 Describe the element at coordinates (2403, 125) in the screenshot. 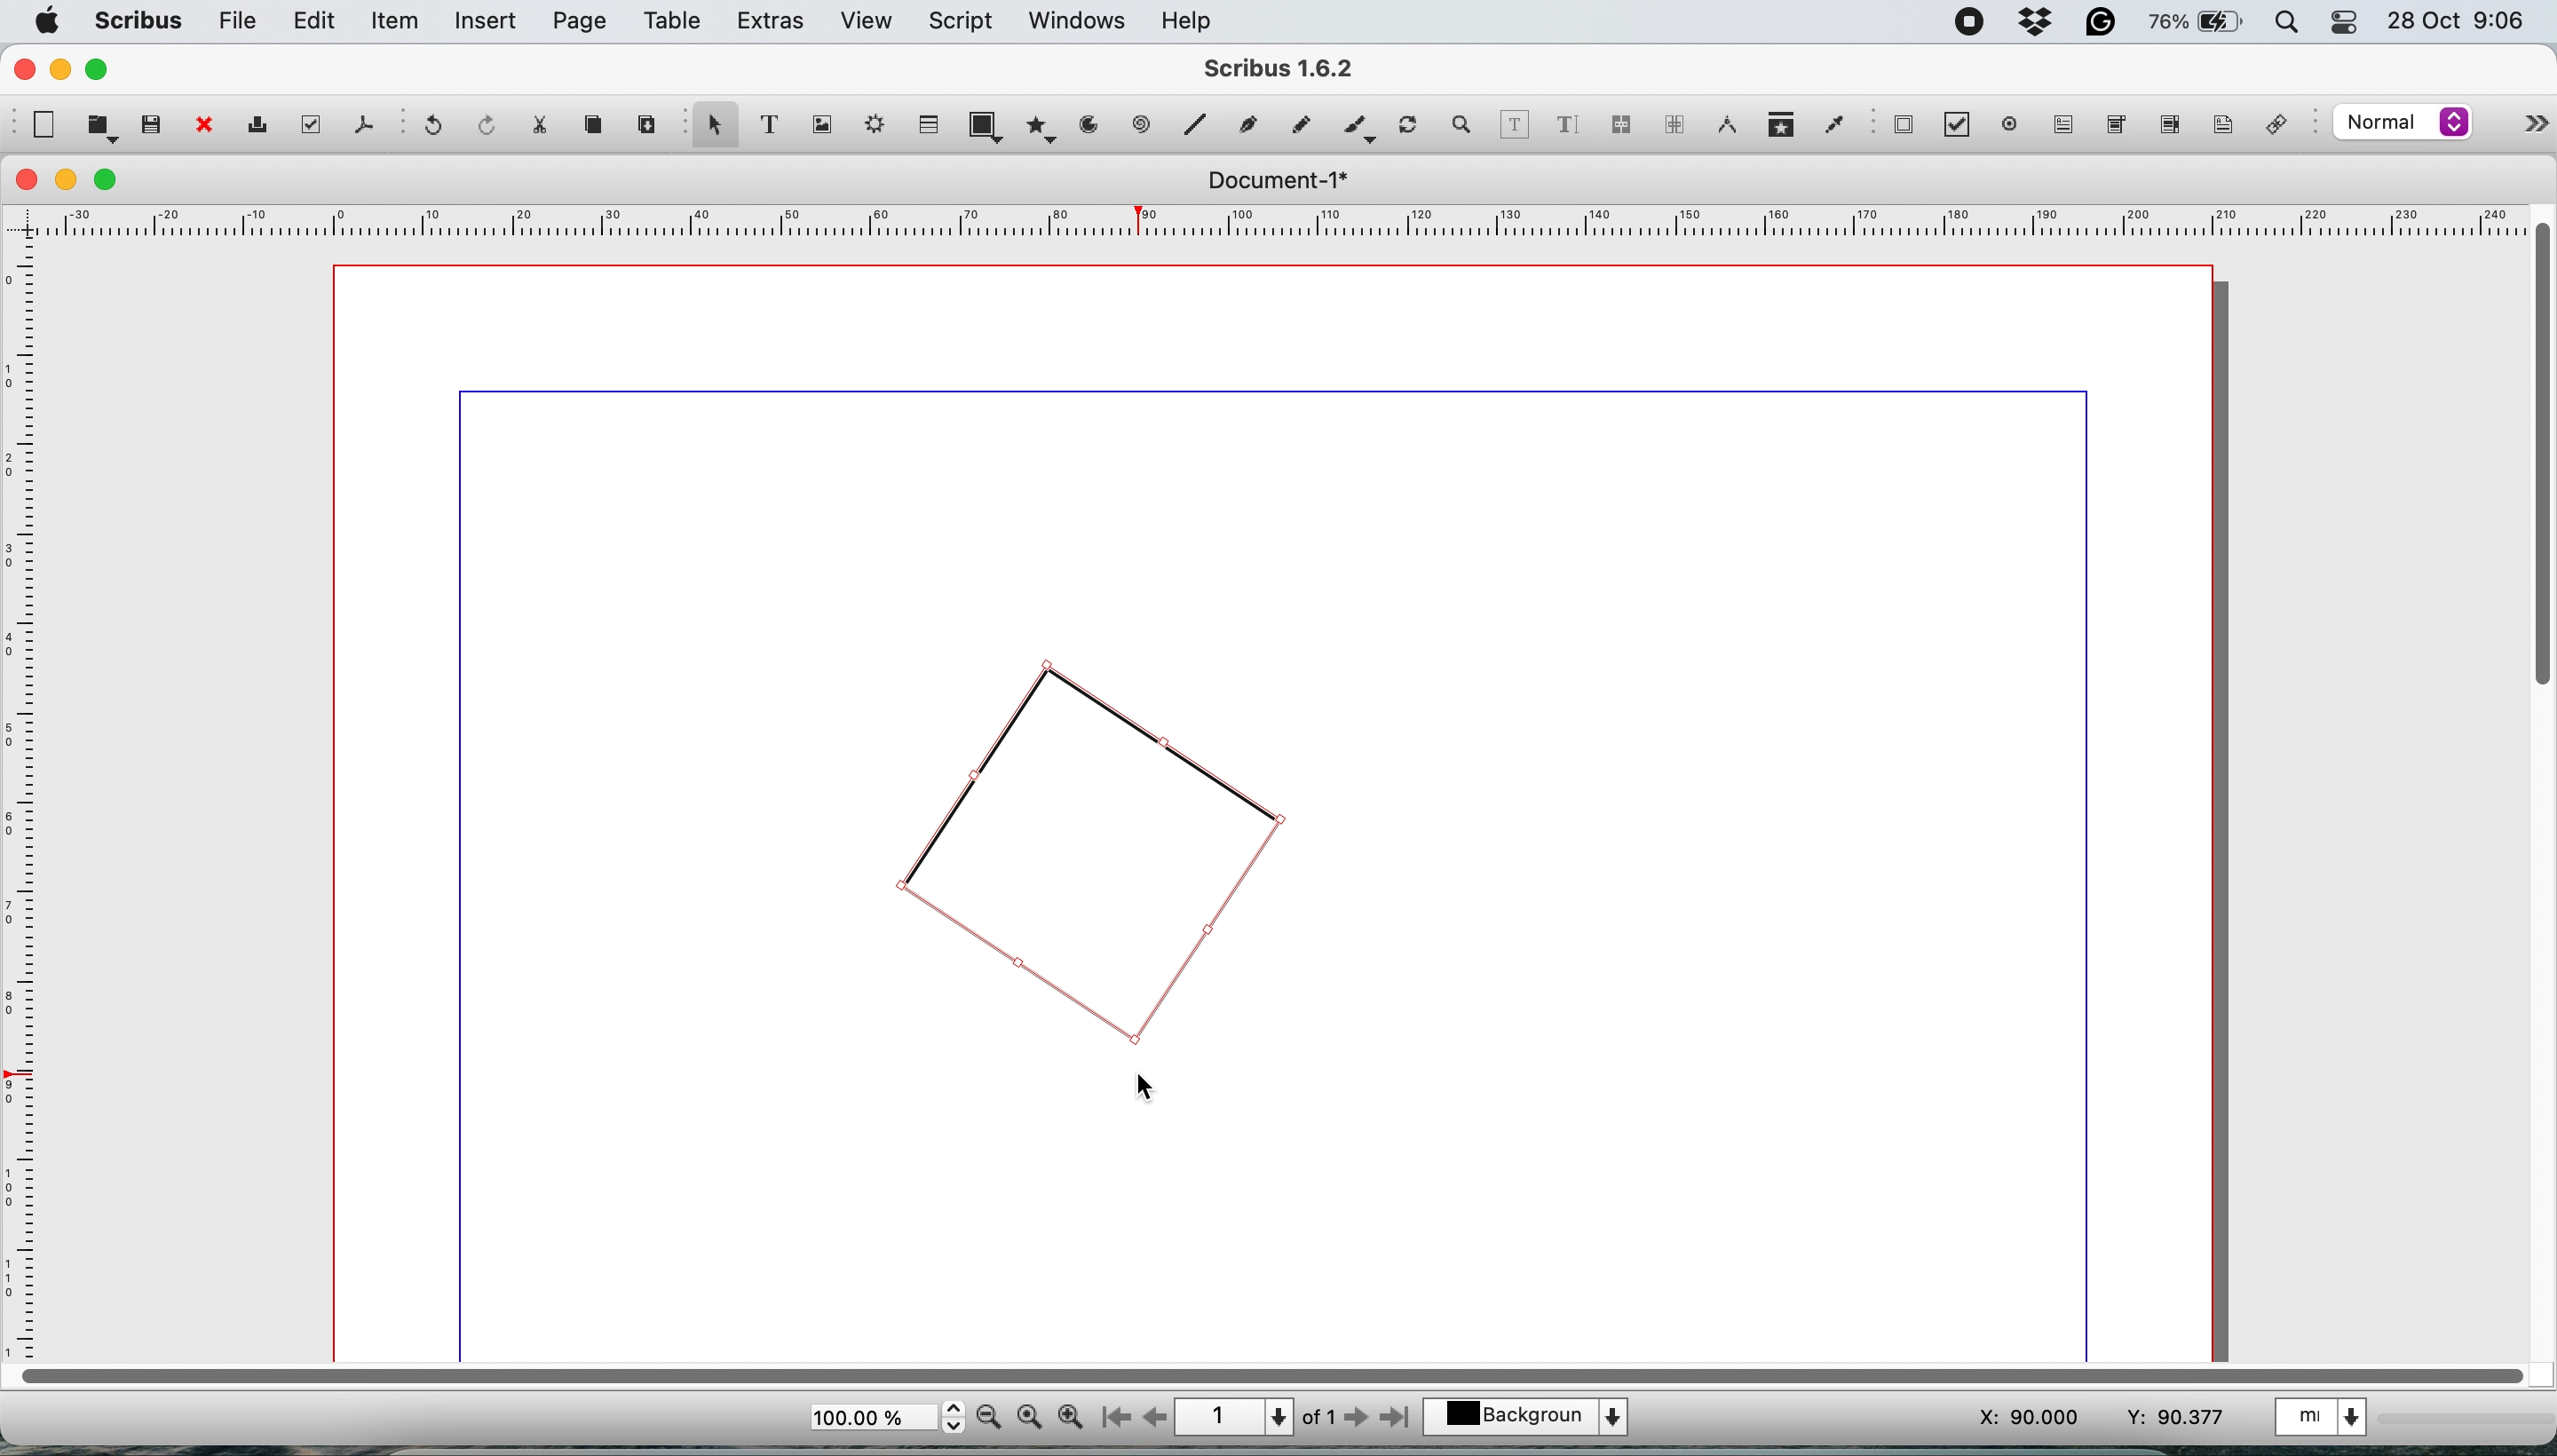

I see `image quality` at that location.